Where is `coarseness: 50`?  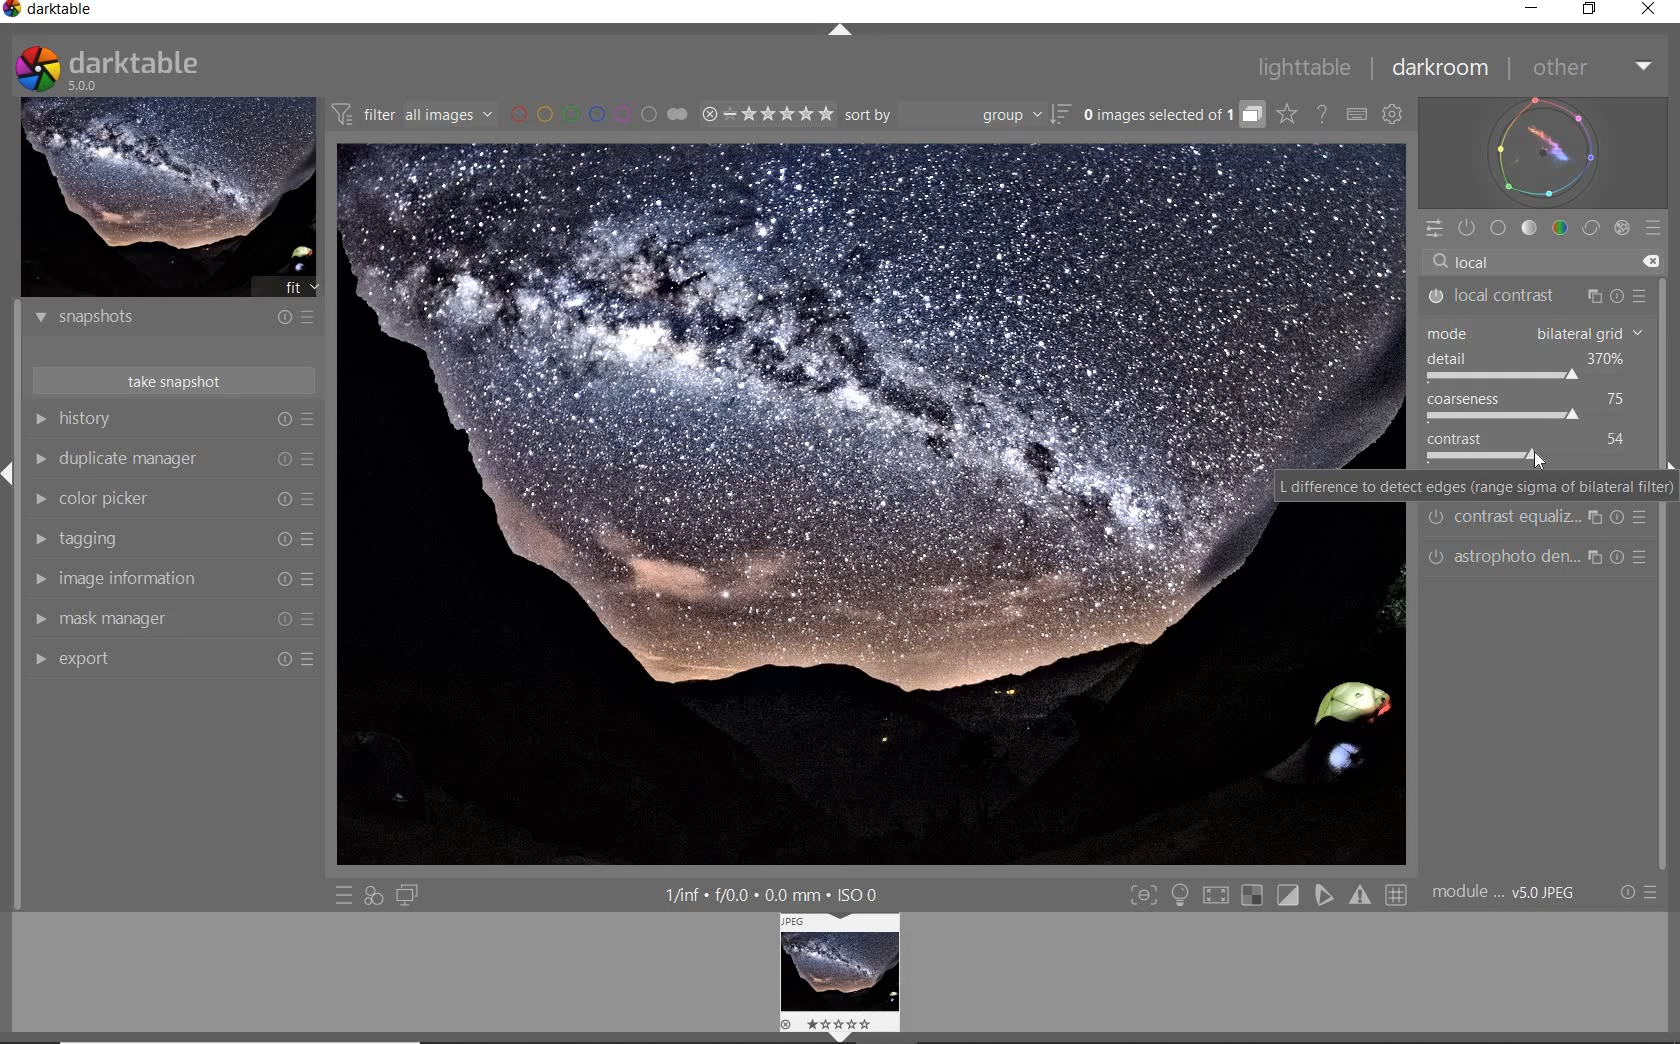
coarseness: 50 is located at coordinates (1524, 399).